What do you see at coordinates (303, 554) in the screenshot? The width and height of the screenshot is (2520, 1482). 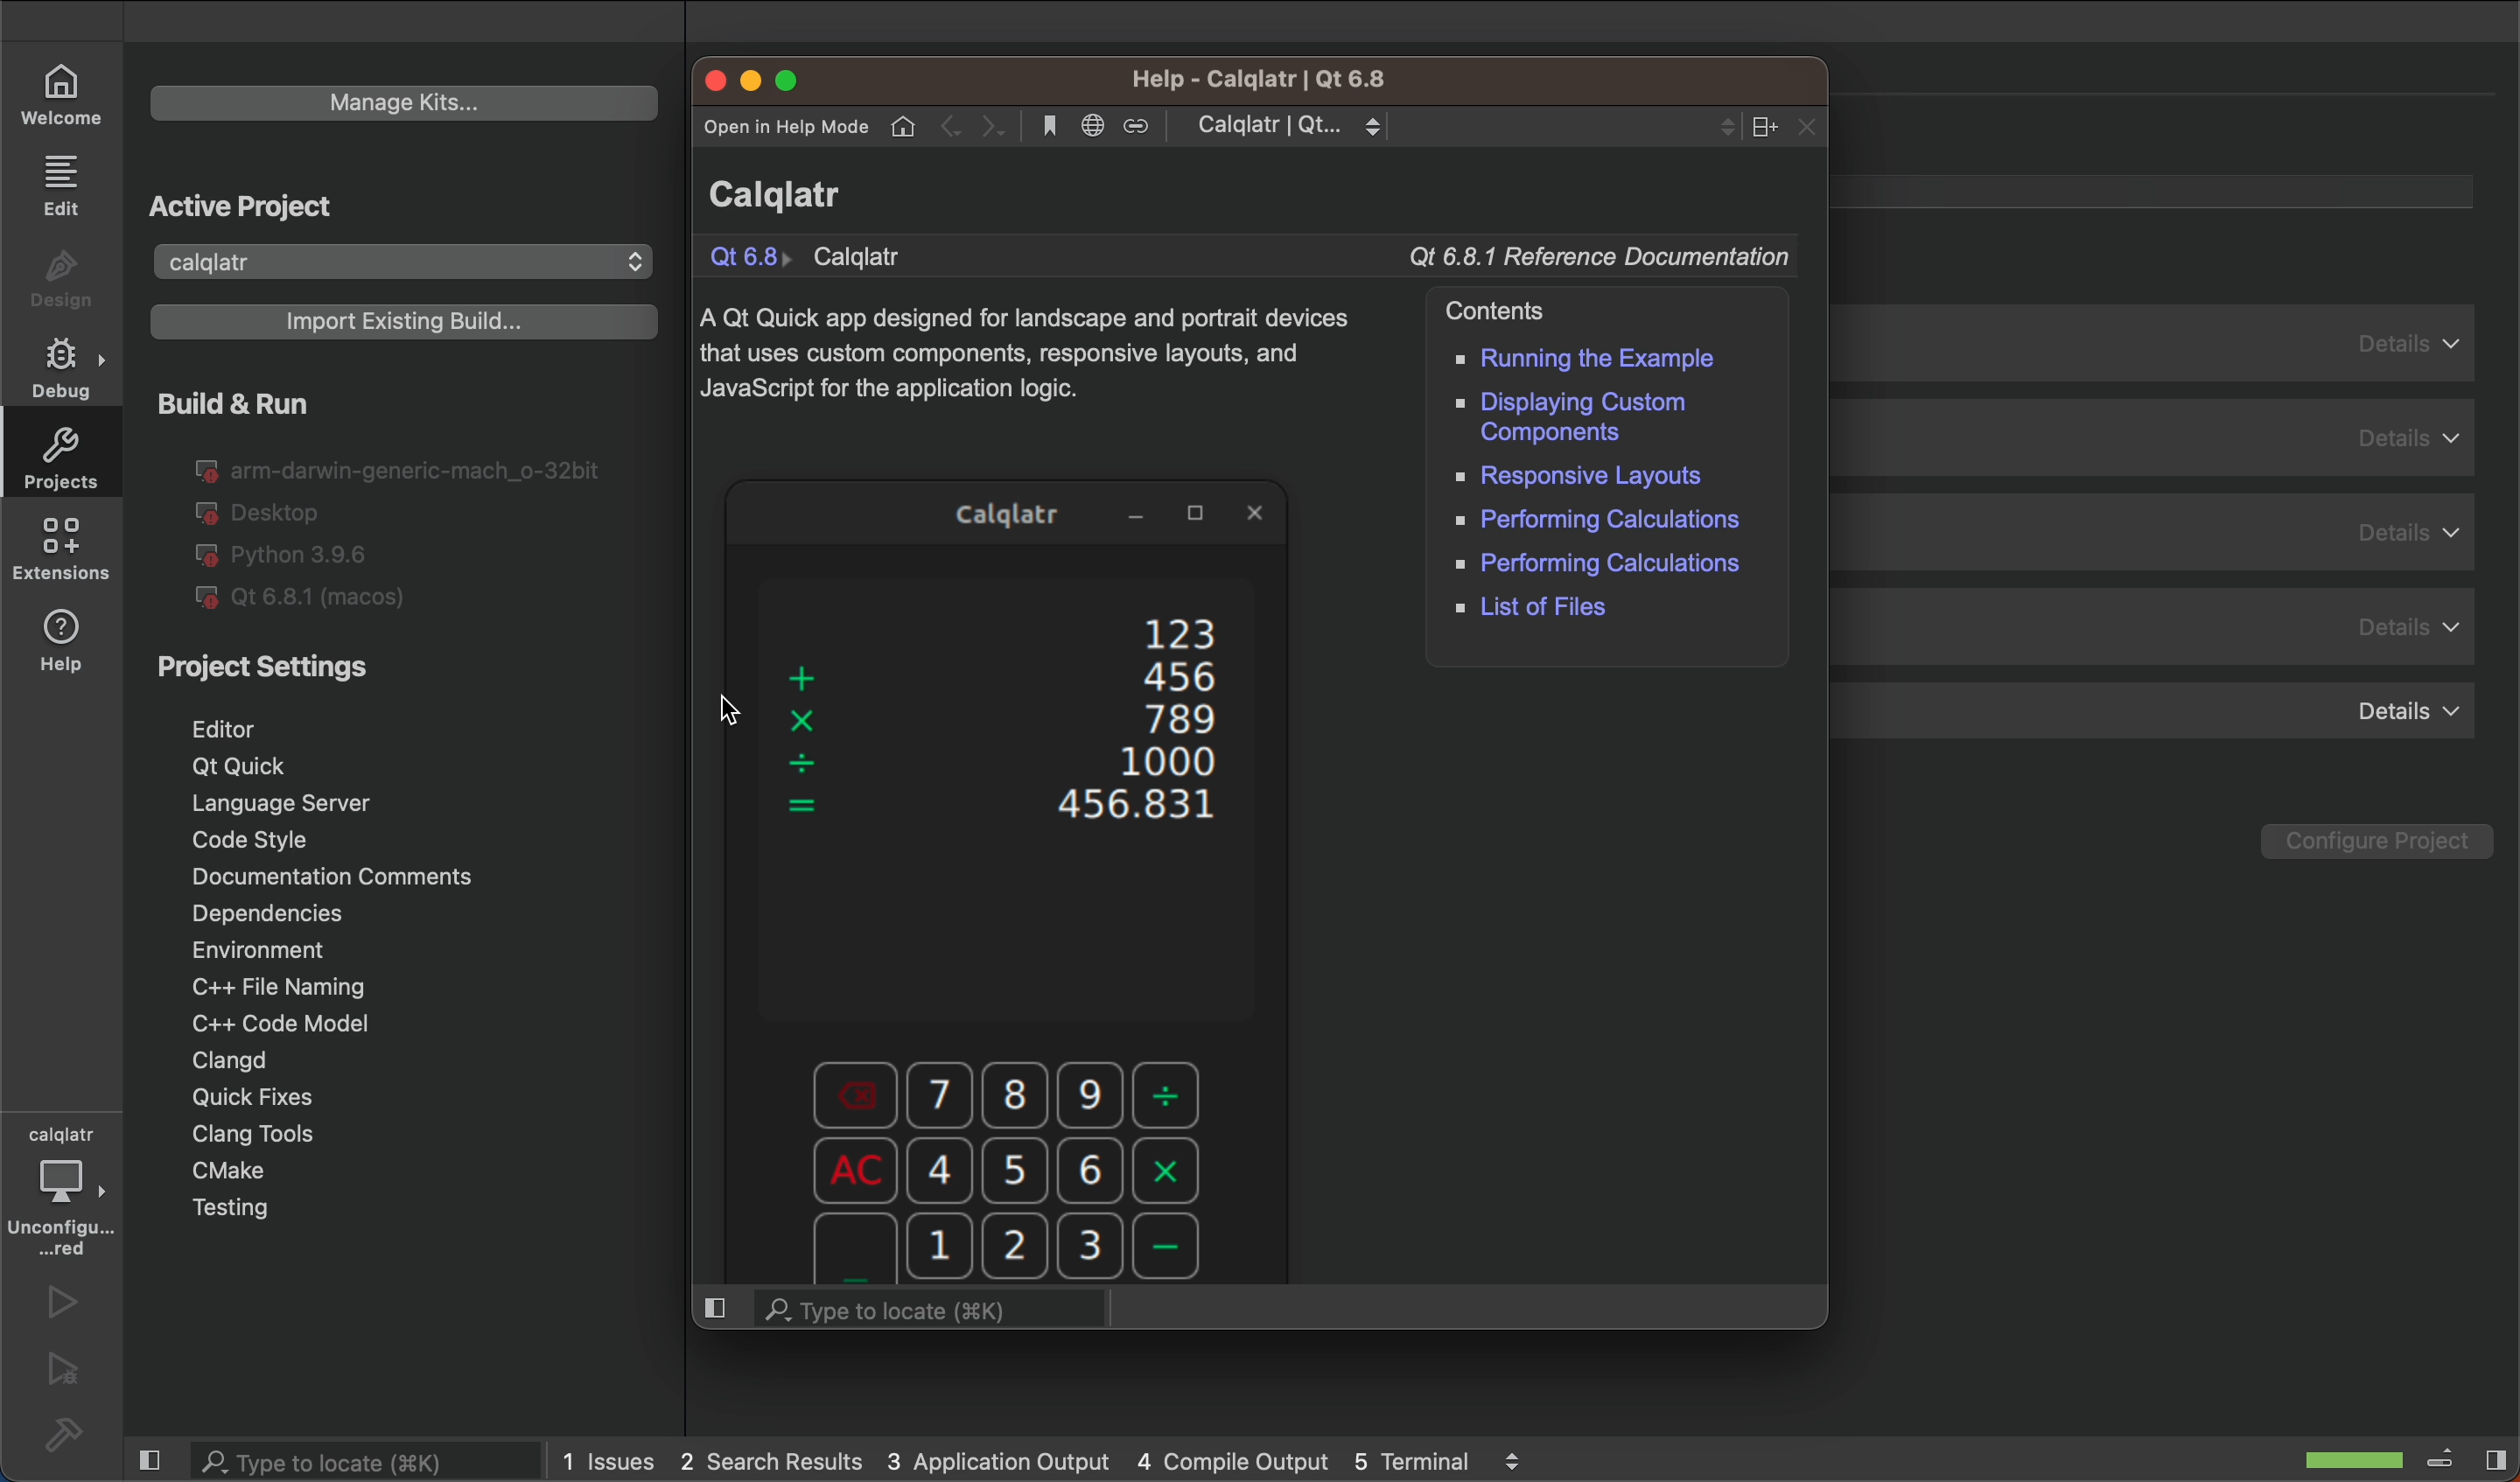 I see `python 3.96` at bounding box center [303, 554].